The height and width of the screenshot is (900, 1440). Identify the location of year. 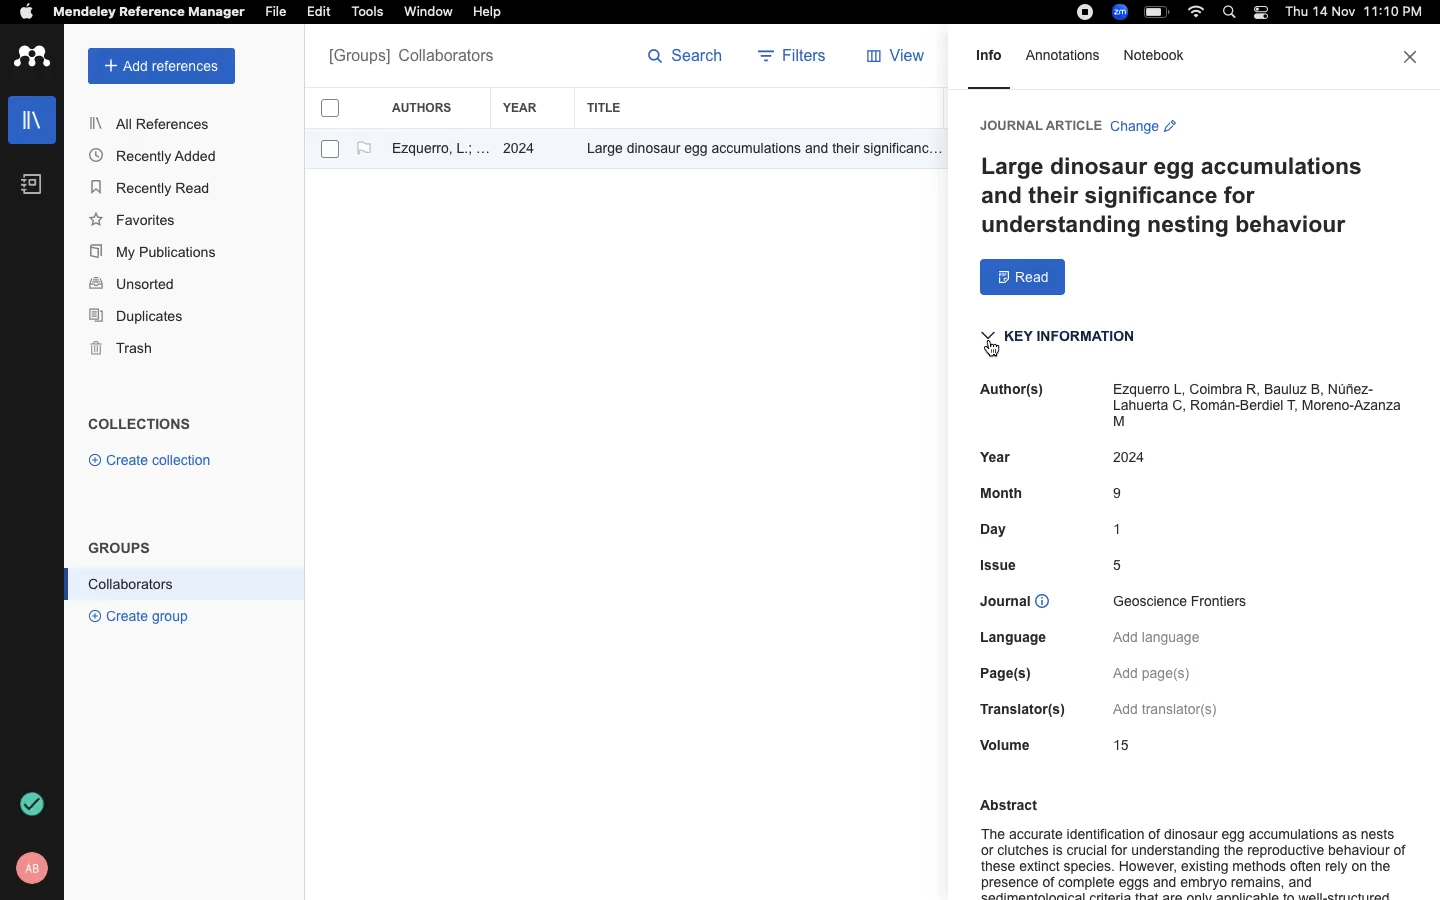
(531, 108).